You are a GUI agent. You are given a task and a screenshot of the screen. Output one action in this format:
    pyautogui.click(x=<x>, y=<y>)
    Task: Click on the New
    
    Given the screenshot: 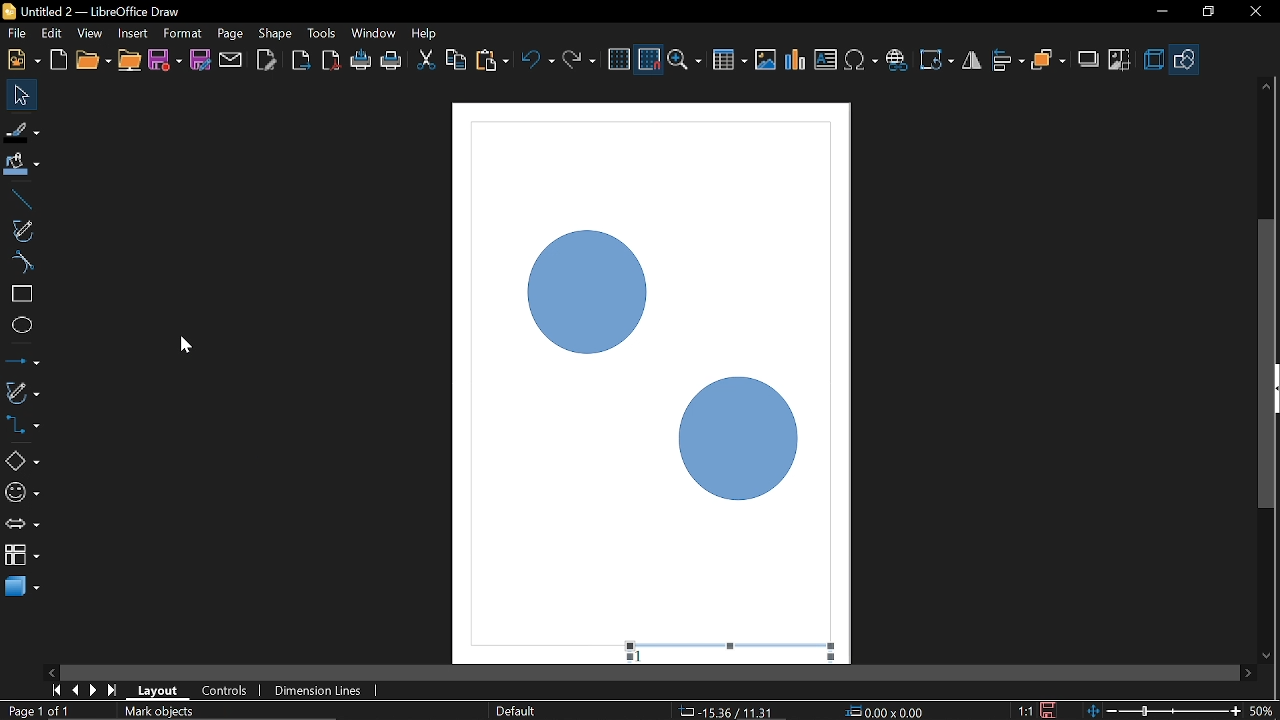 What is the action you would take?
    pyautogui.click(x=22, y=60)
    